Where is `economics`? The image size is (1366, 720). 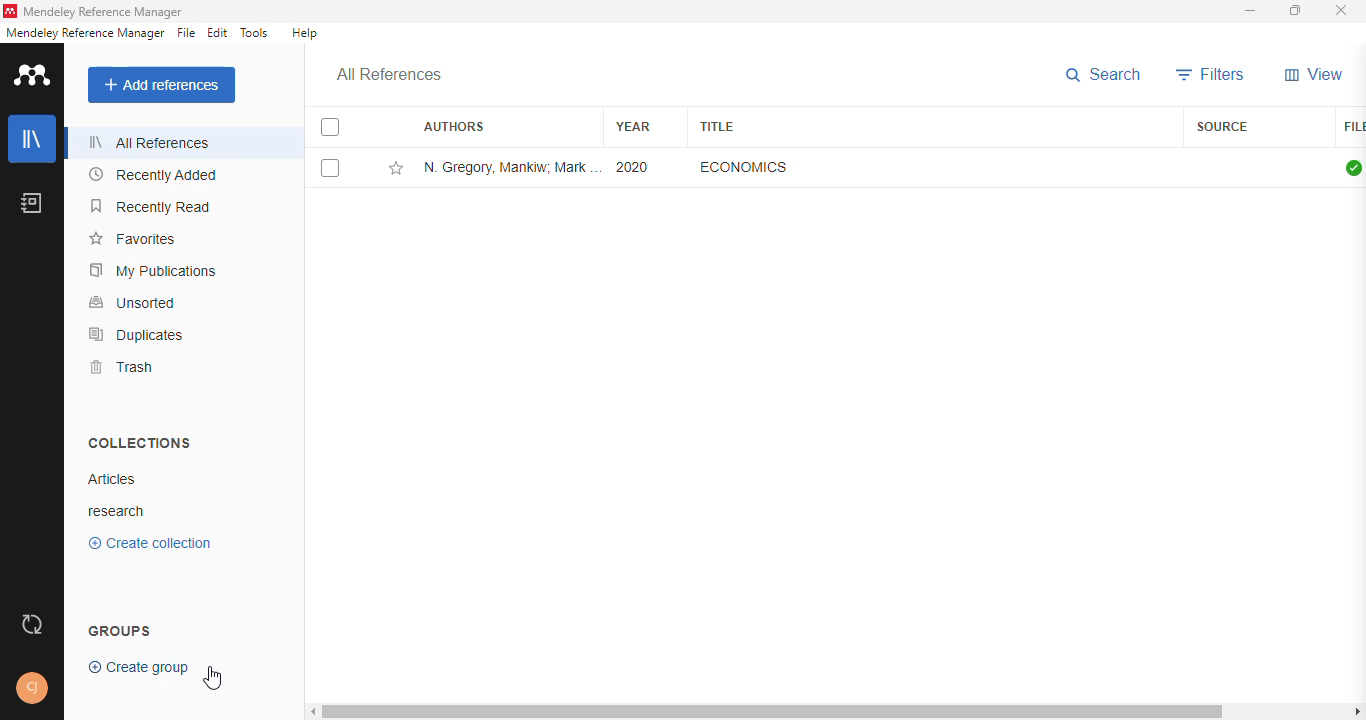 economics is located at coordinates (744, 166).